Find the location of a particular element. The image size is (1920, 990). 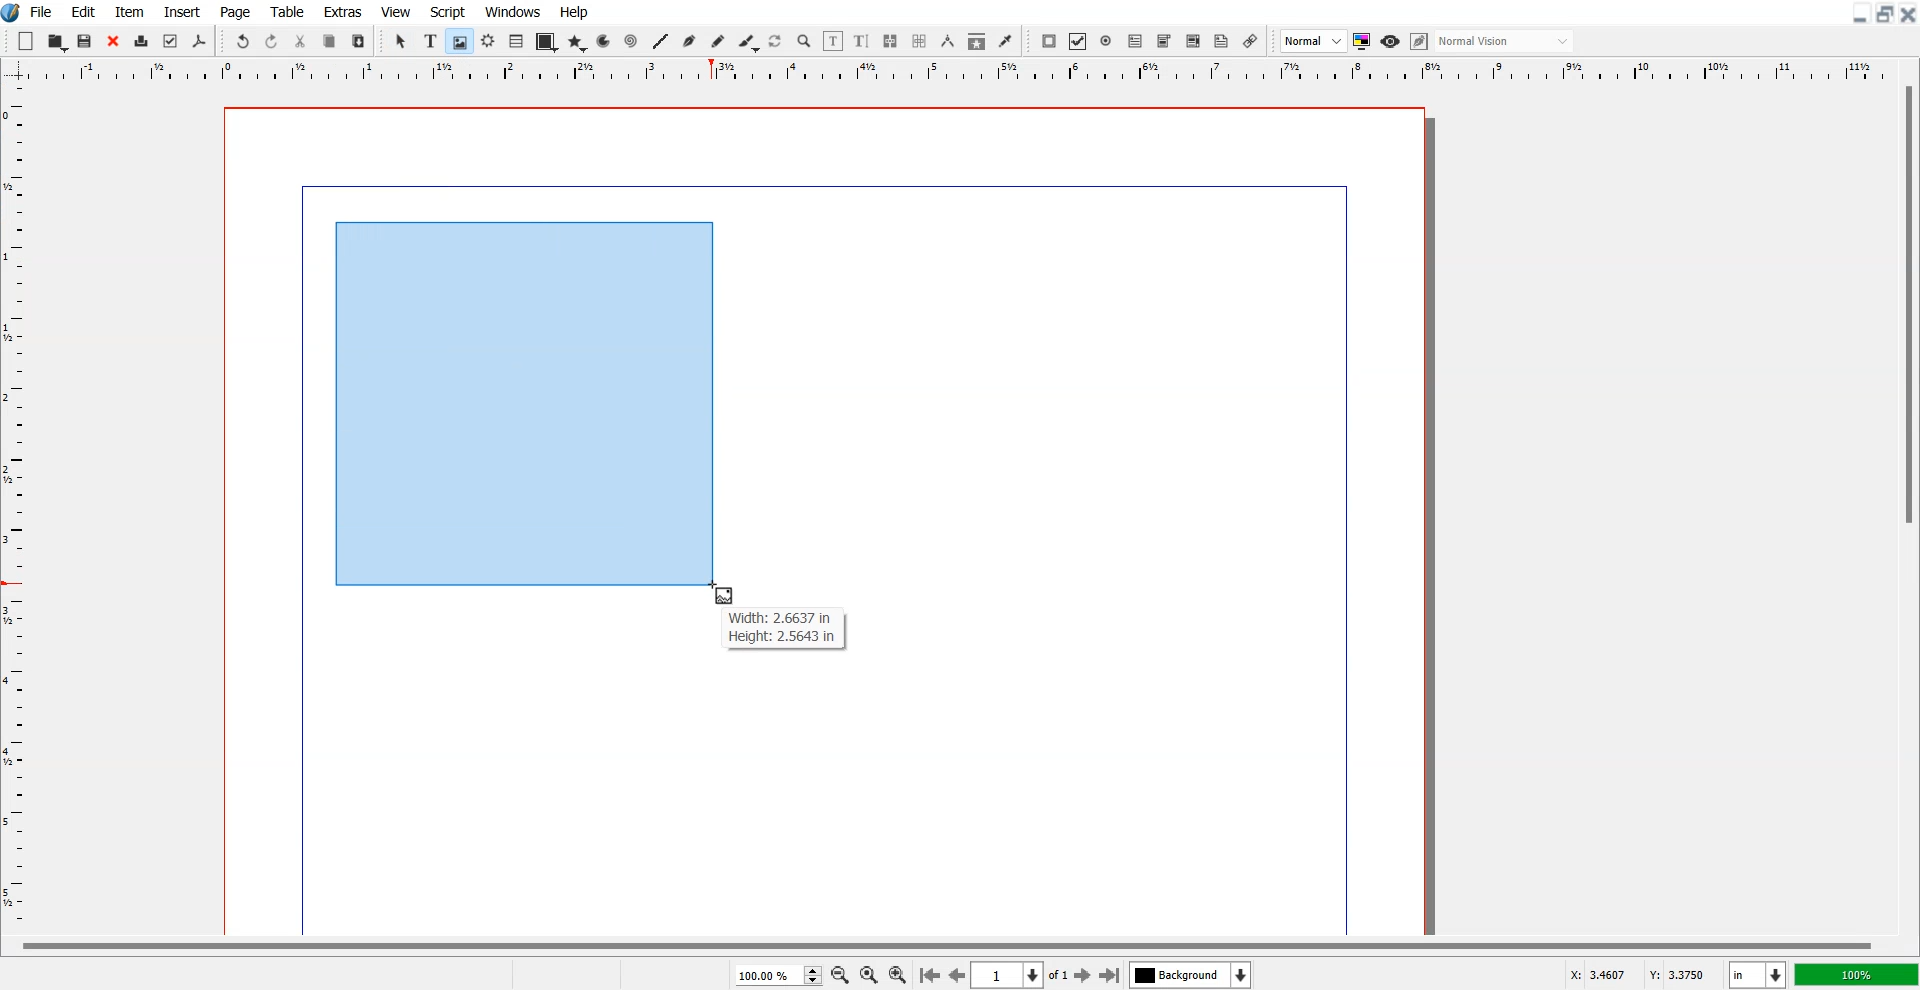

Select Zoom Level is located at coordinates (778, 974).